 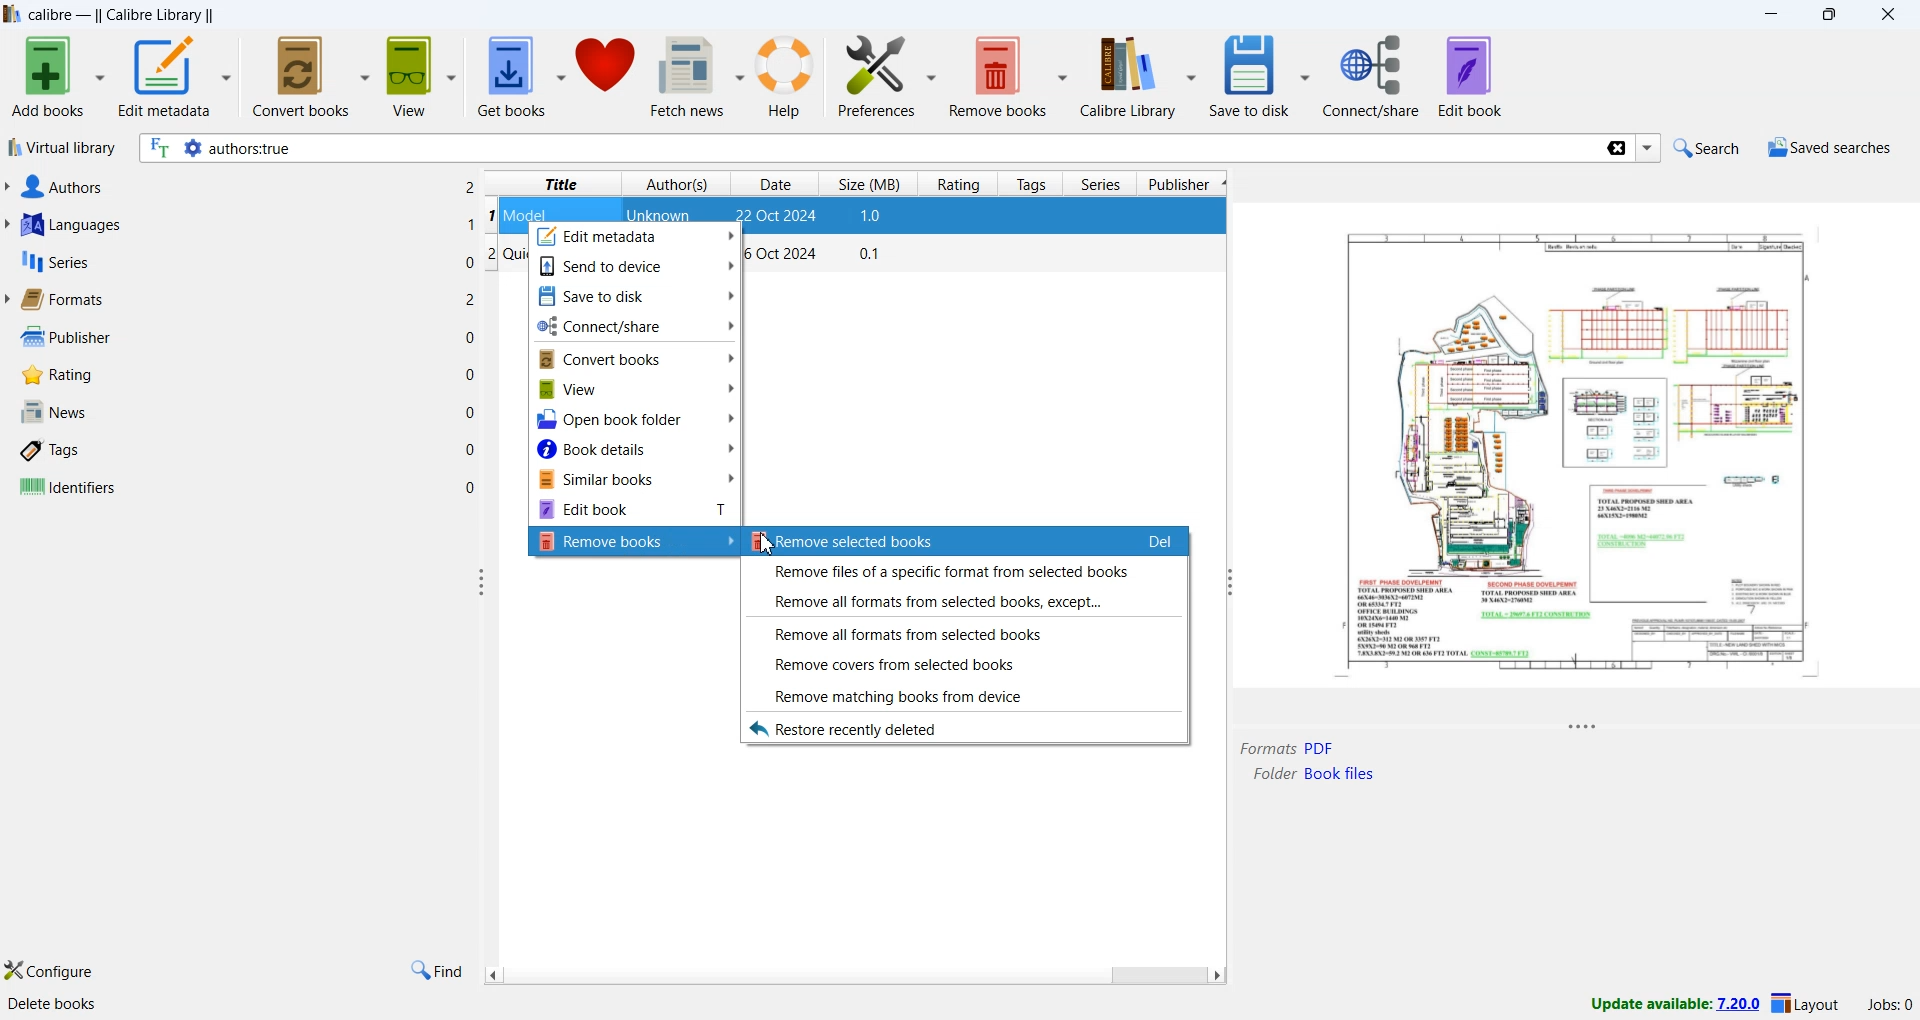 I want to click on date, so click(x=775, y=184).